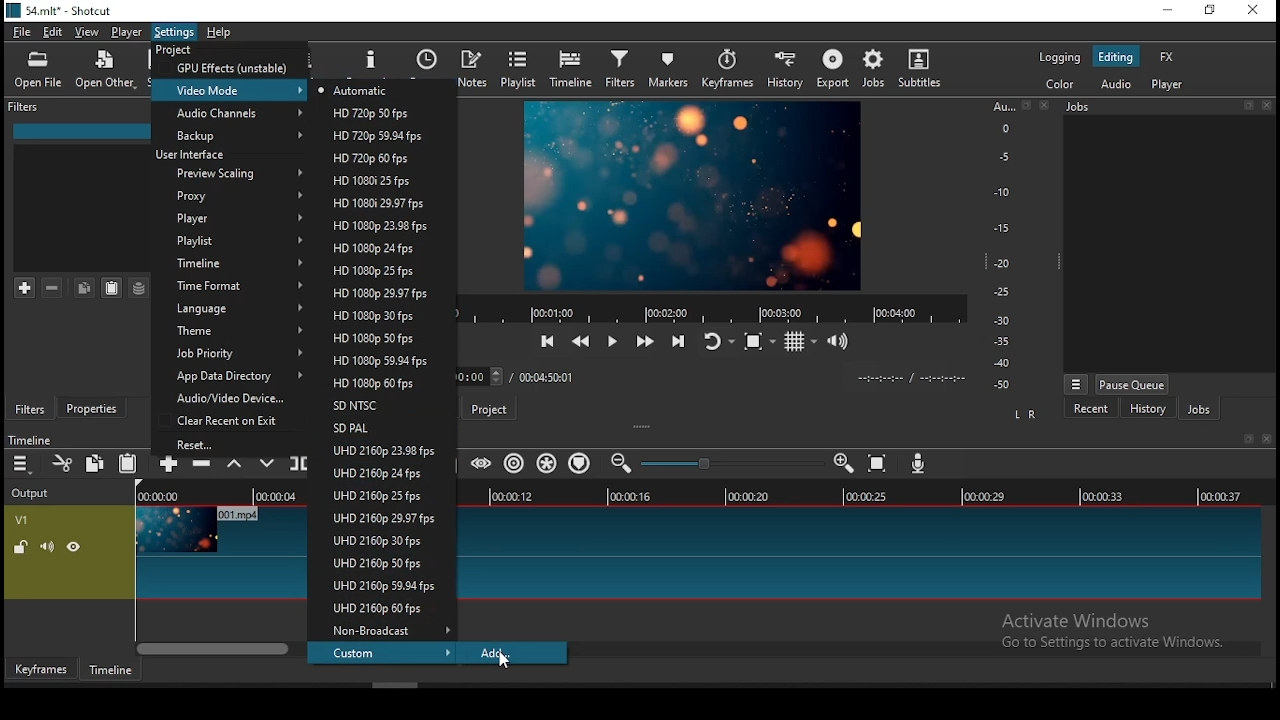 The image size is (1280, 720). I want to click on restore, so click(1208, 11).